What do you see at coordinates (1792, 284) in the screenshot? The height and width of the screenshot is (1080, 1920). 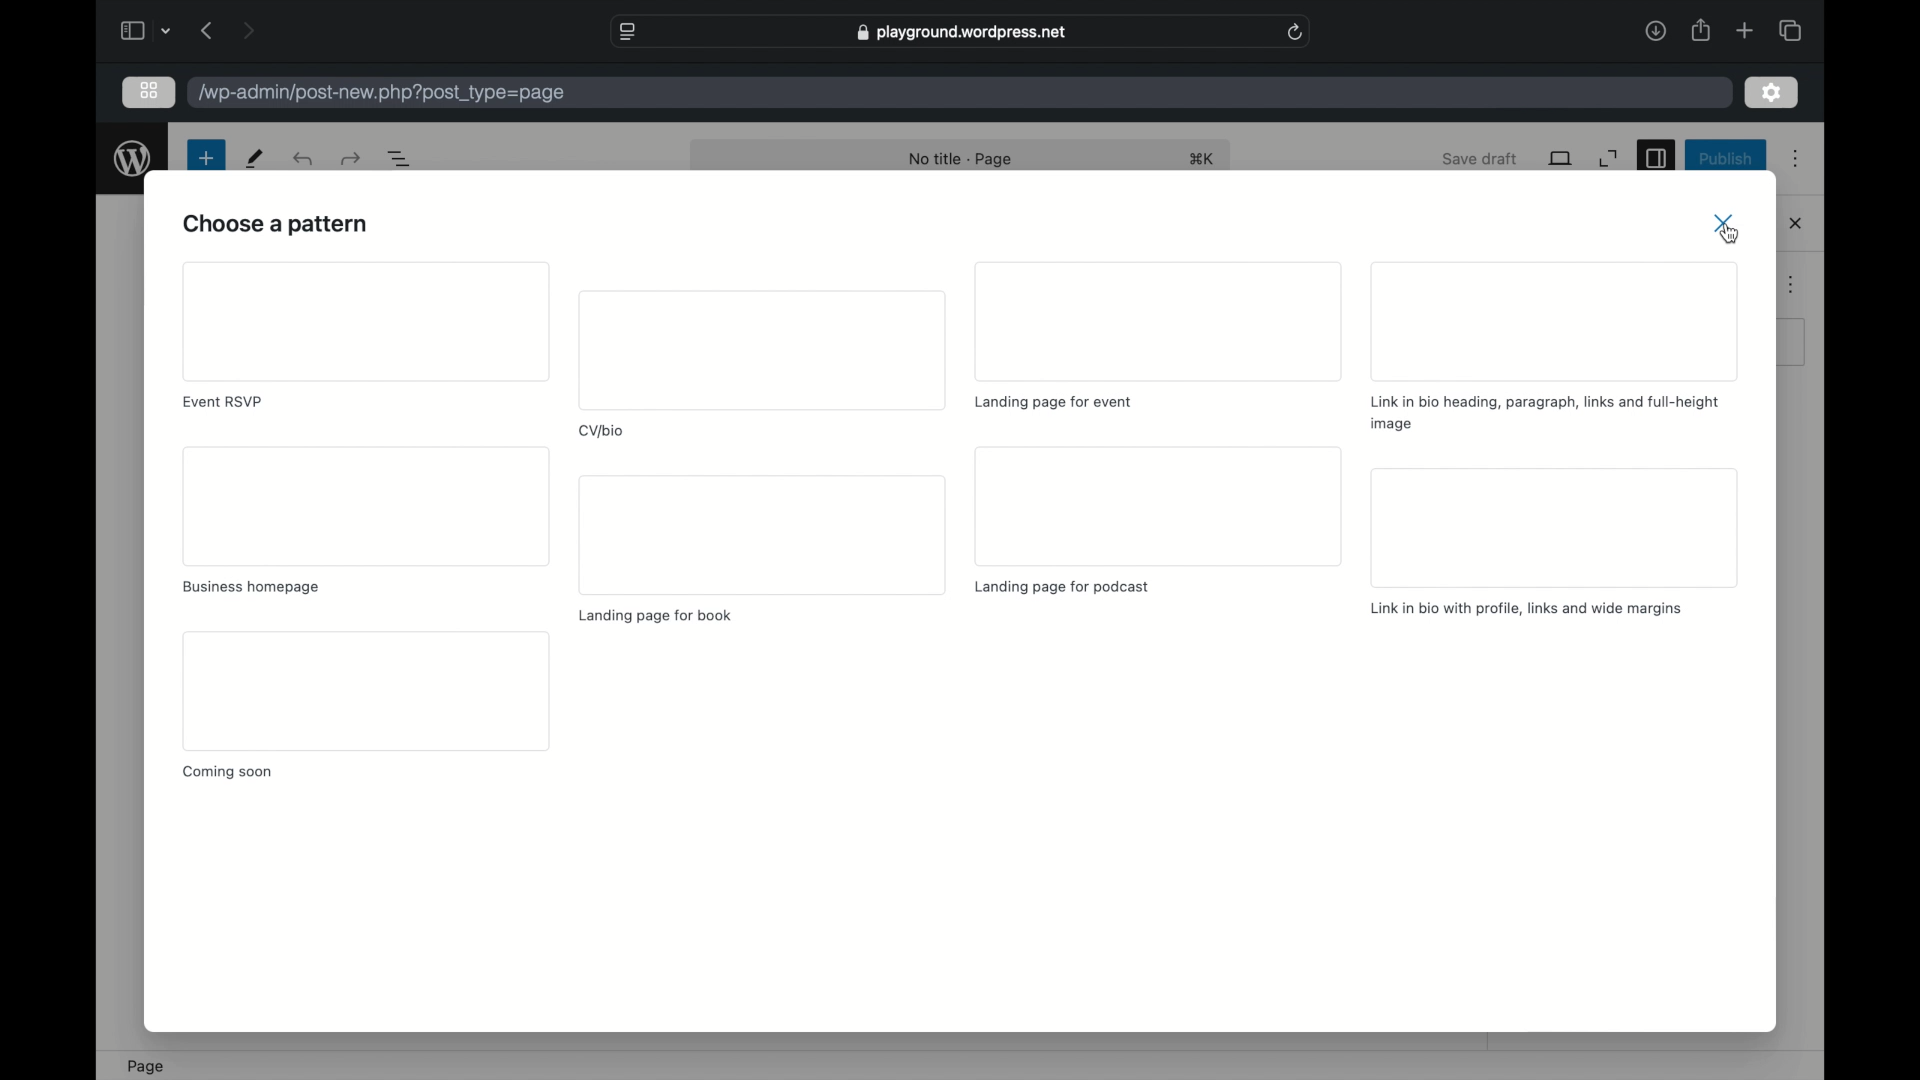 I see `more options` at bounding box center [1792, 284].